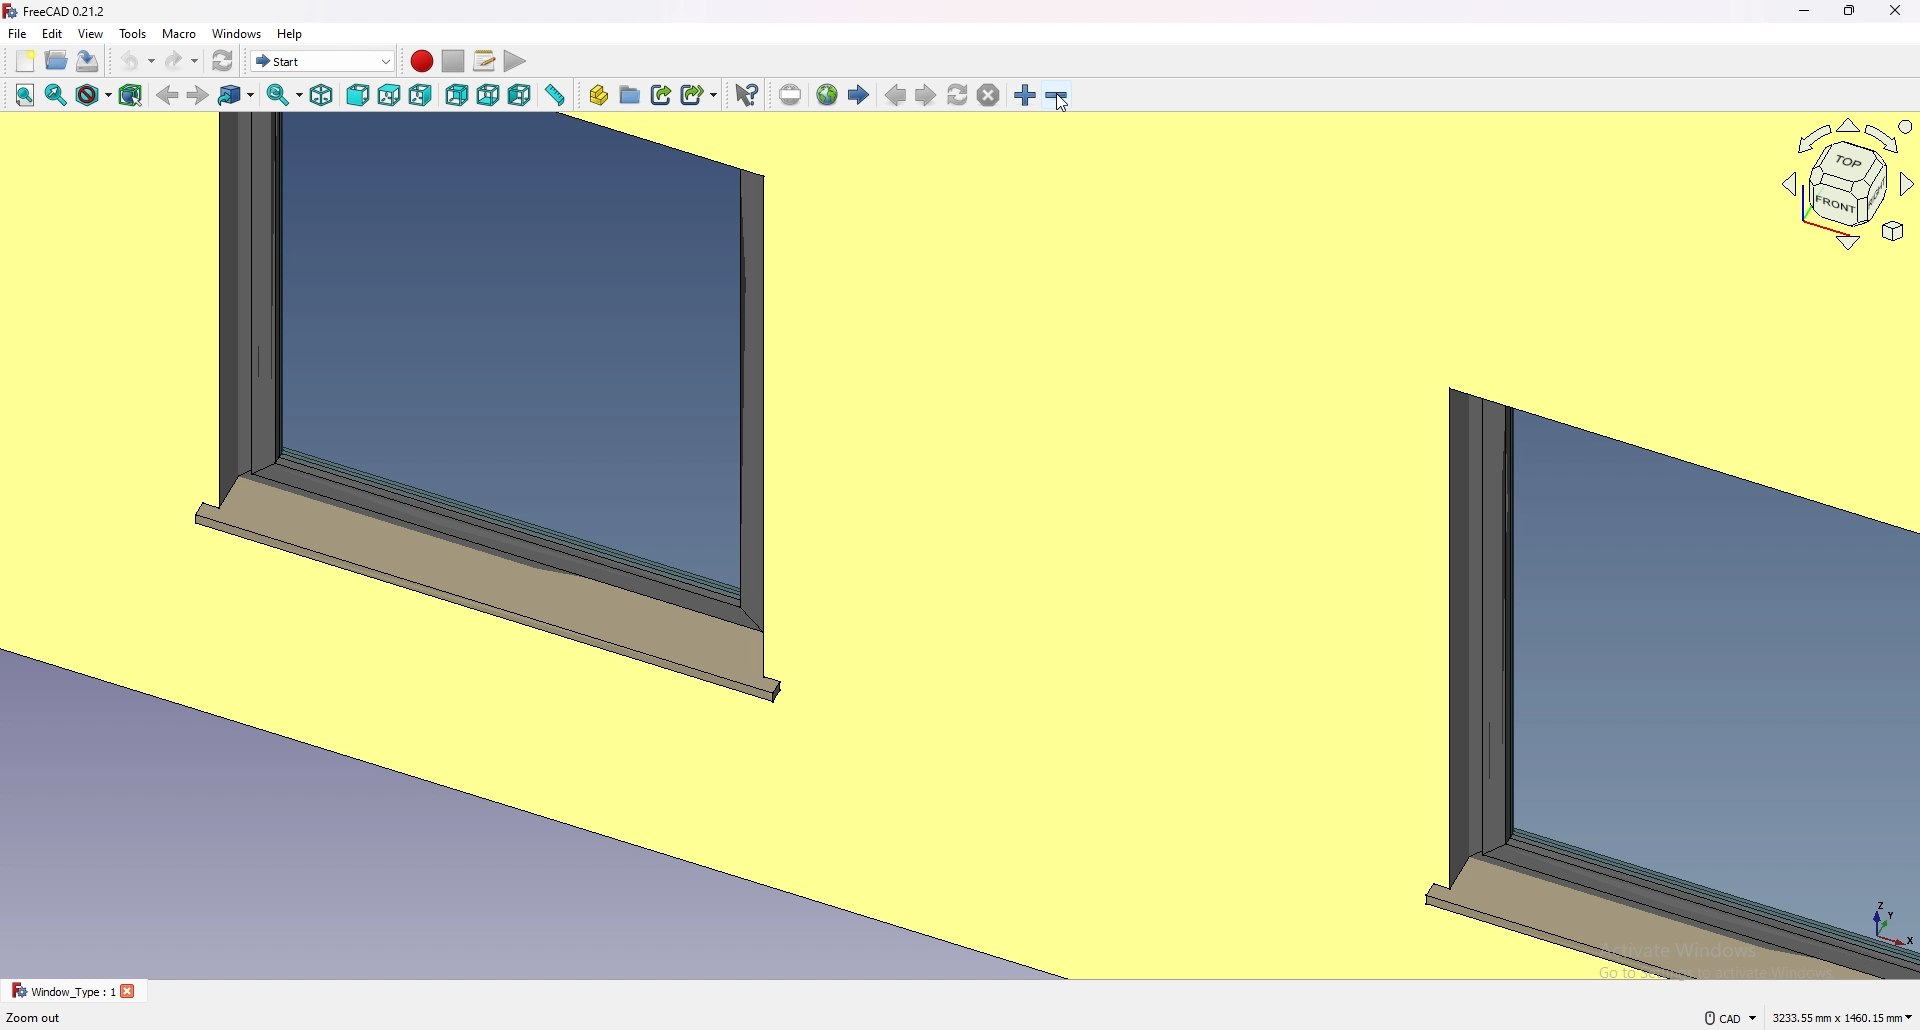 Image resolution: width=1920 pixels, height=1030 pixels. Describe the element at coordinates (24, 95) in the screenshot. I see `fit all` at that location.